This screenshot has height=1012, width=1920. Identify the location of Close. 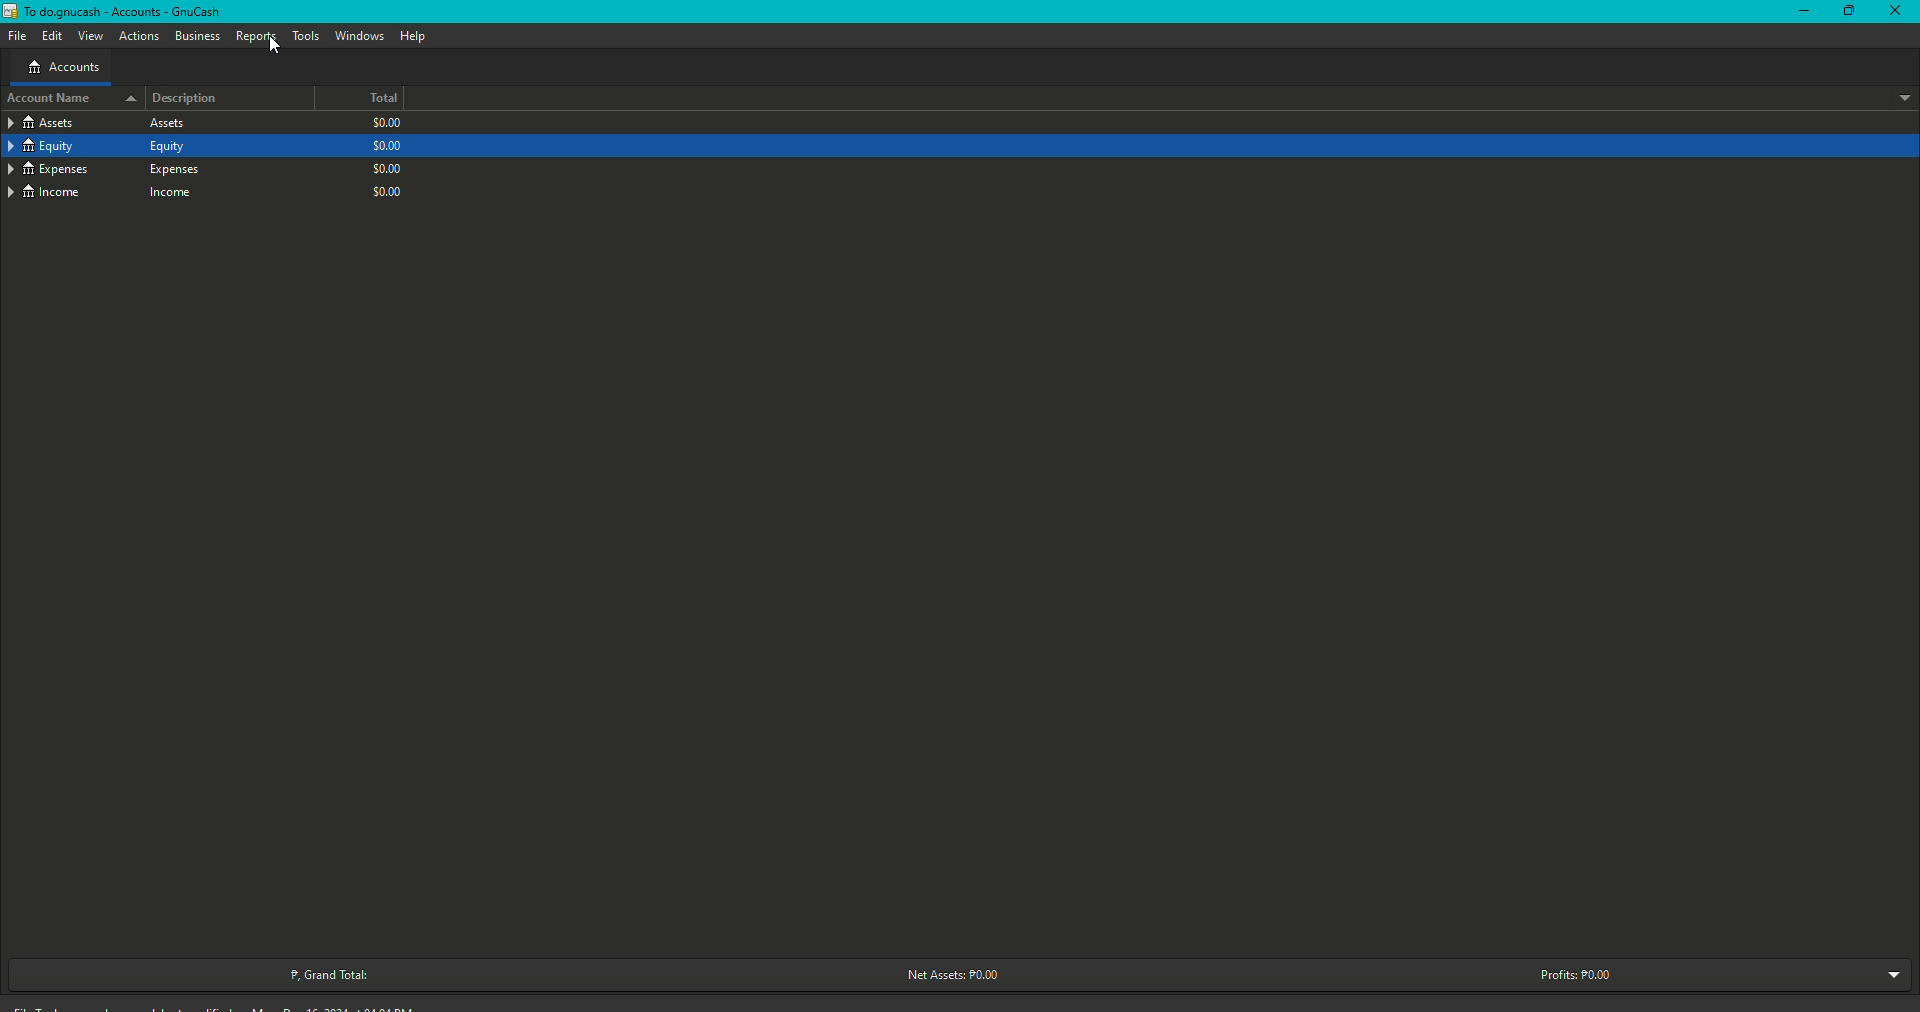
(1894, 13).